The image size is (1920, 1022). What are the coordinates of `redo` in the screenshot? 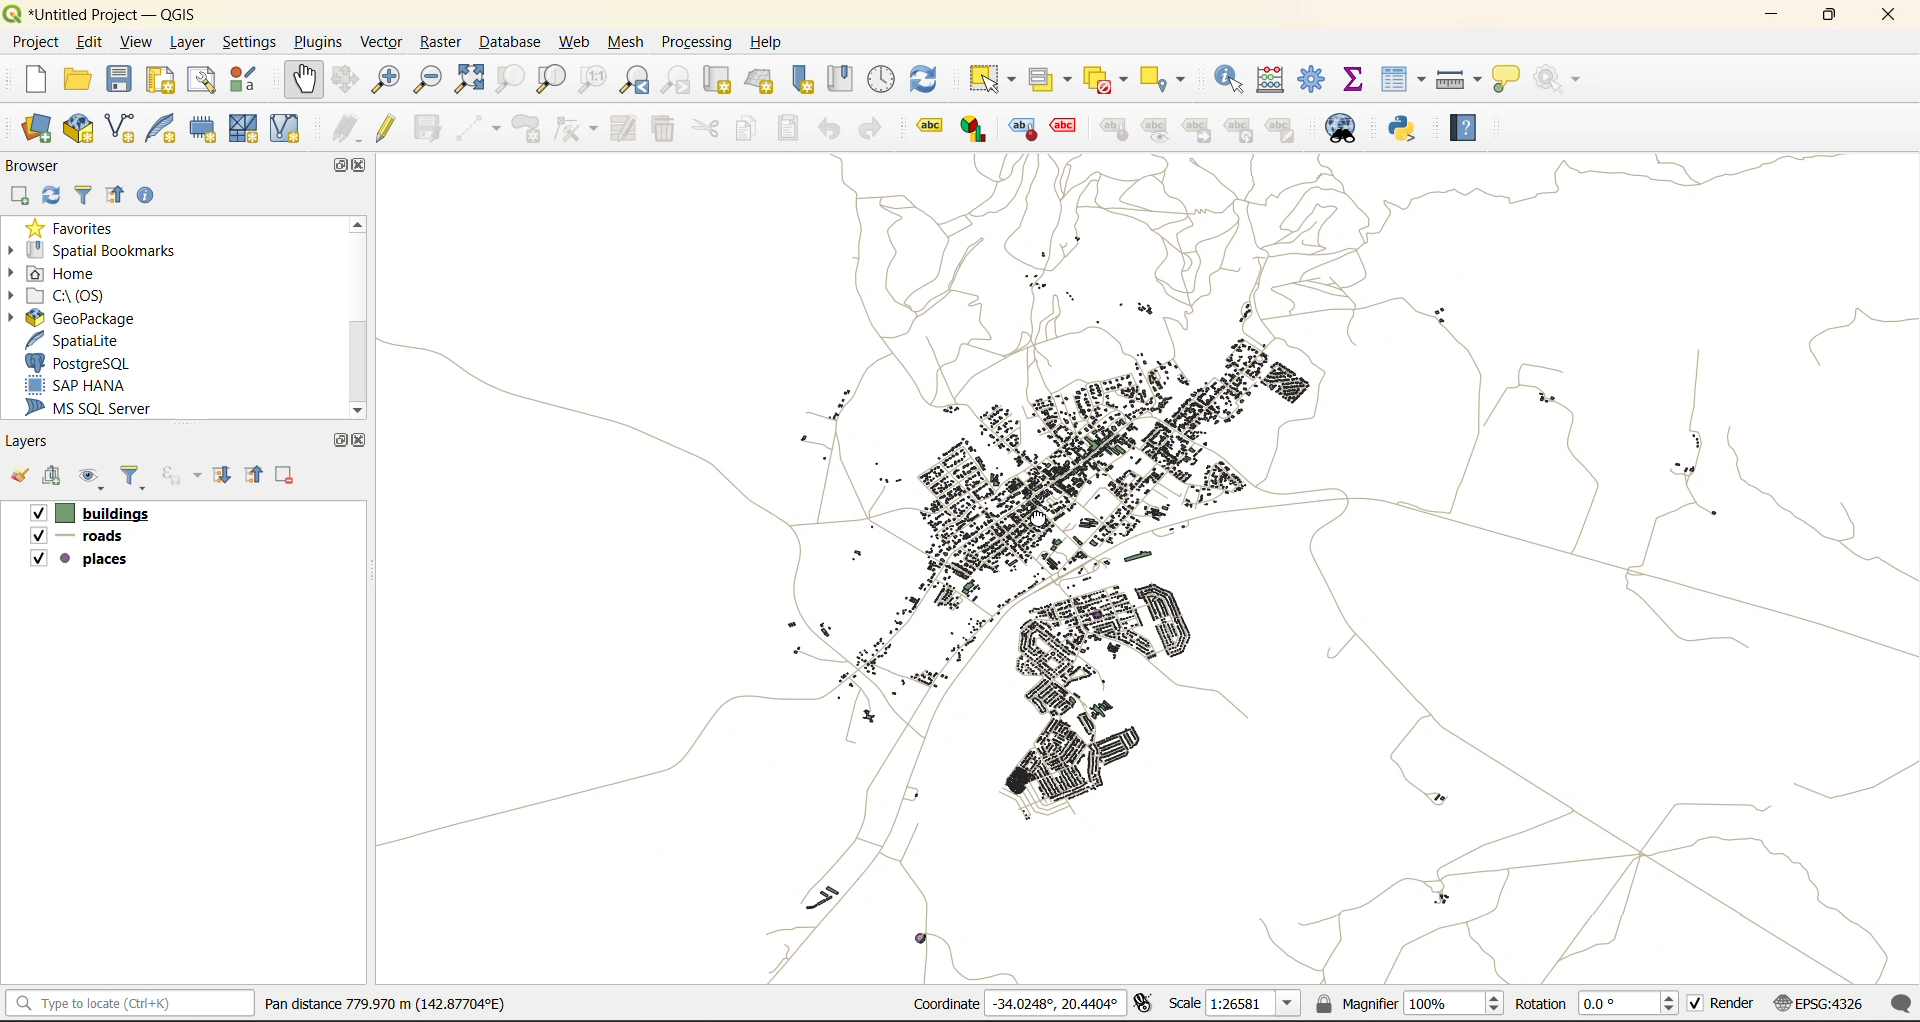 It's located at (873, 126).